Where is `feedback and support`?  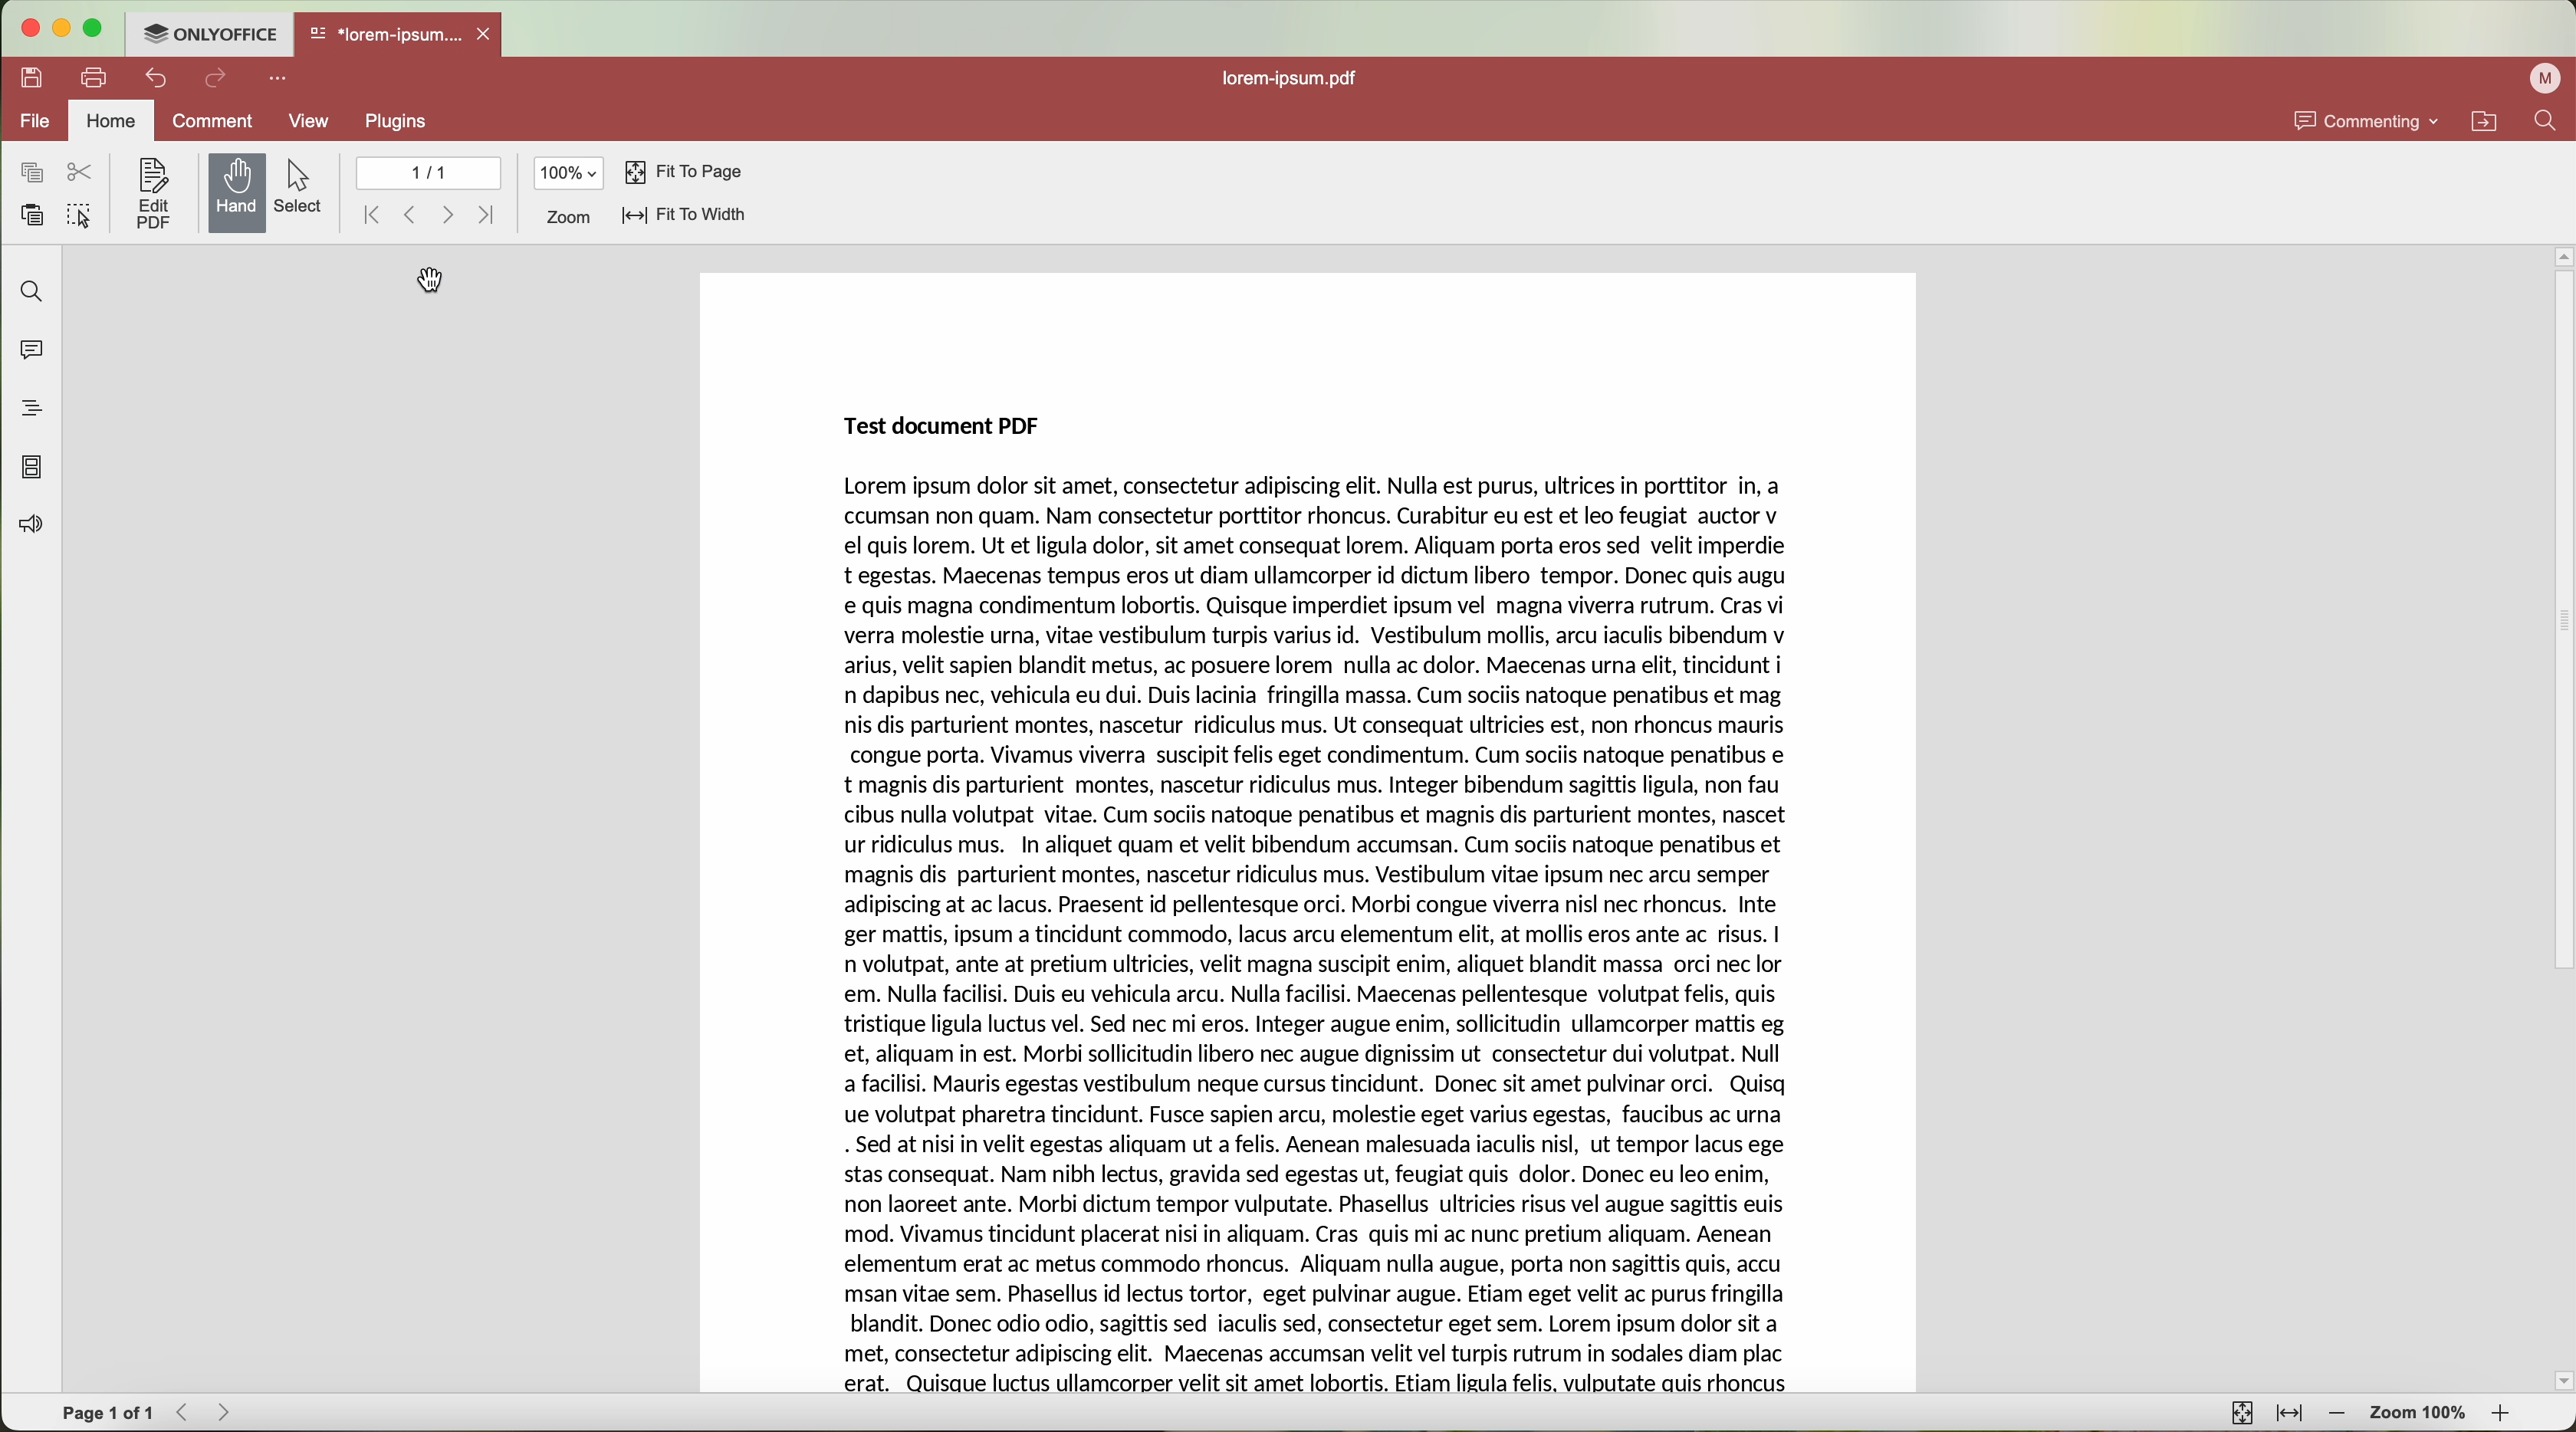
feedback and support is located at coordinates (26, 526).